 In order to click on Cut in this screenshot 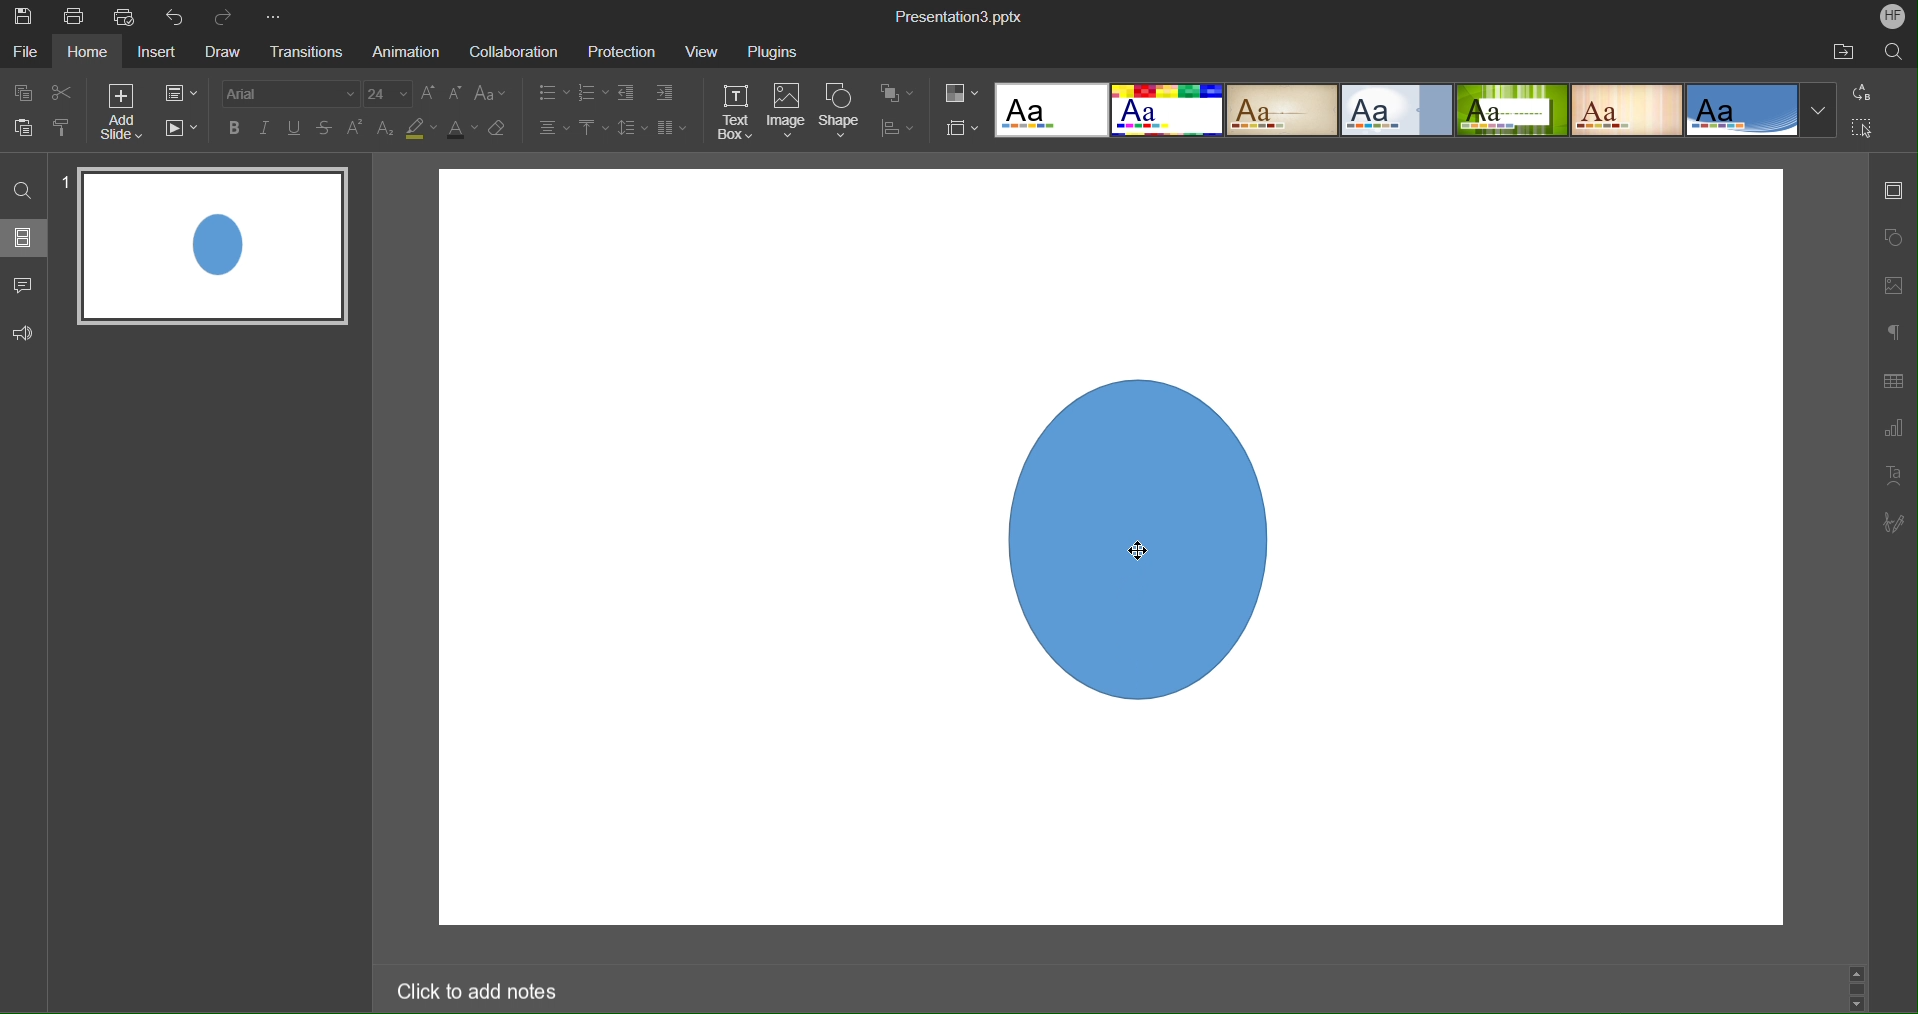, I will do `click(64, 93)`.